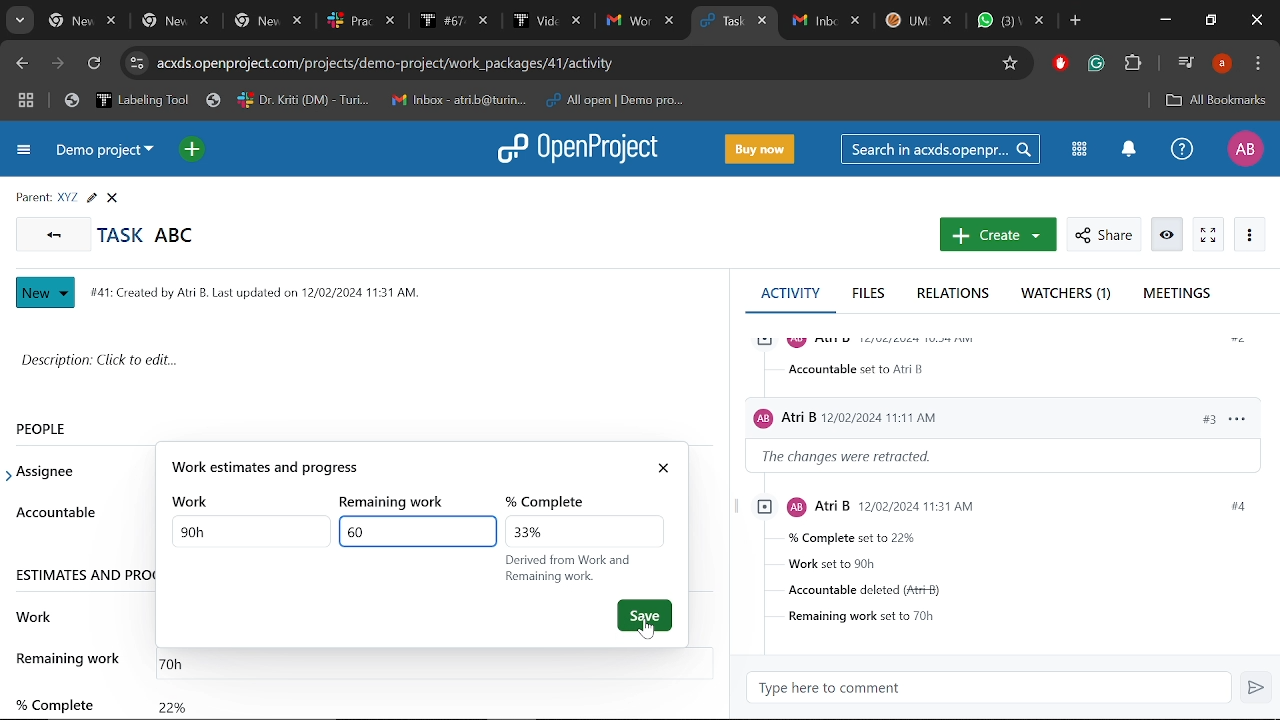 Image resolution: width=1280 pixels, height=720 pixels. Describe the element at coordinates (93, 65) in the screenshot. I see `Refresh` at that location.